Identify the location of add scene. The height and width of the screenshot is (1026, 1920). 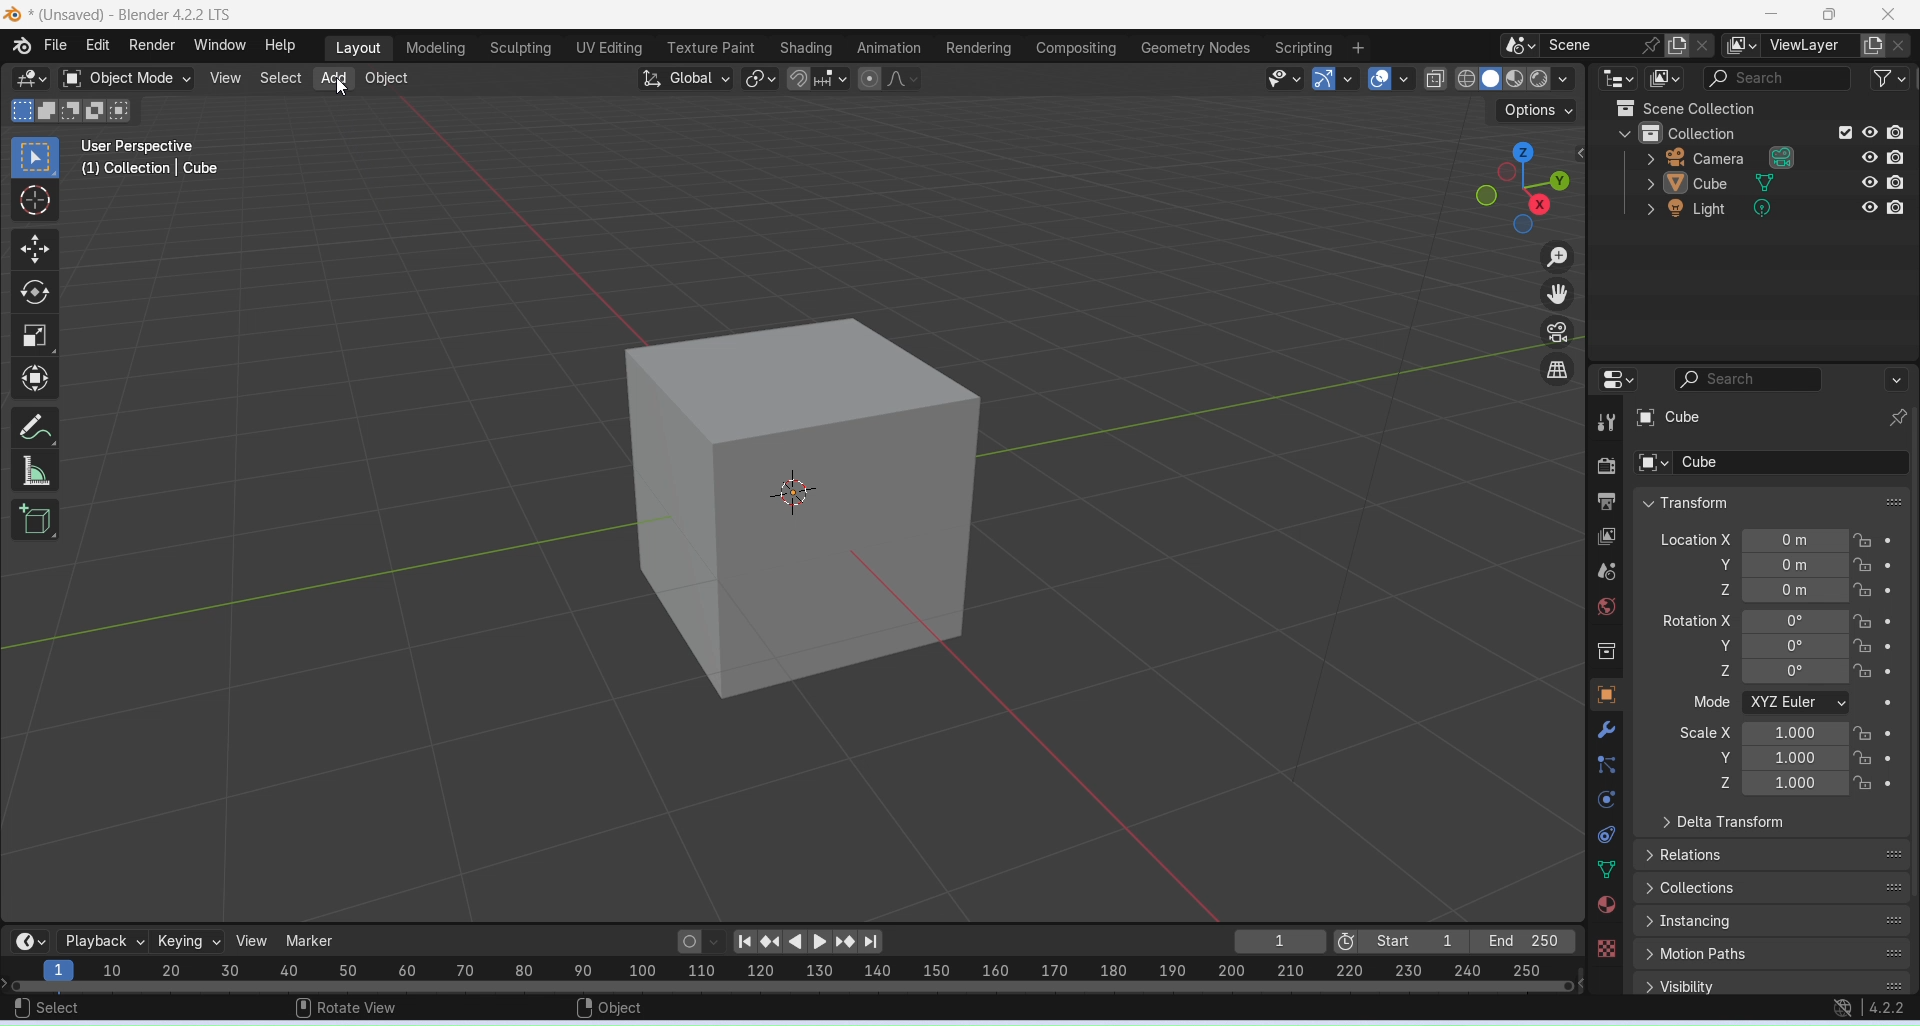
(1677, 47).